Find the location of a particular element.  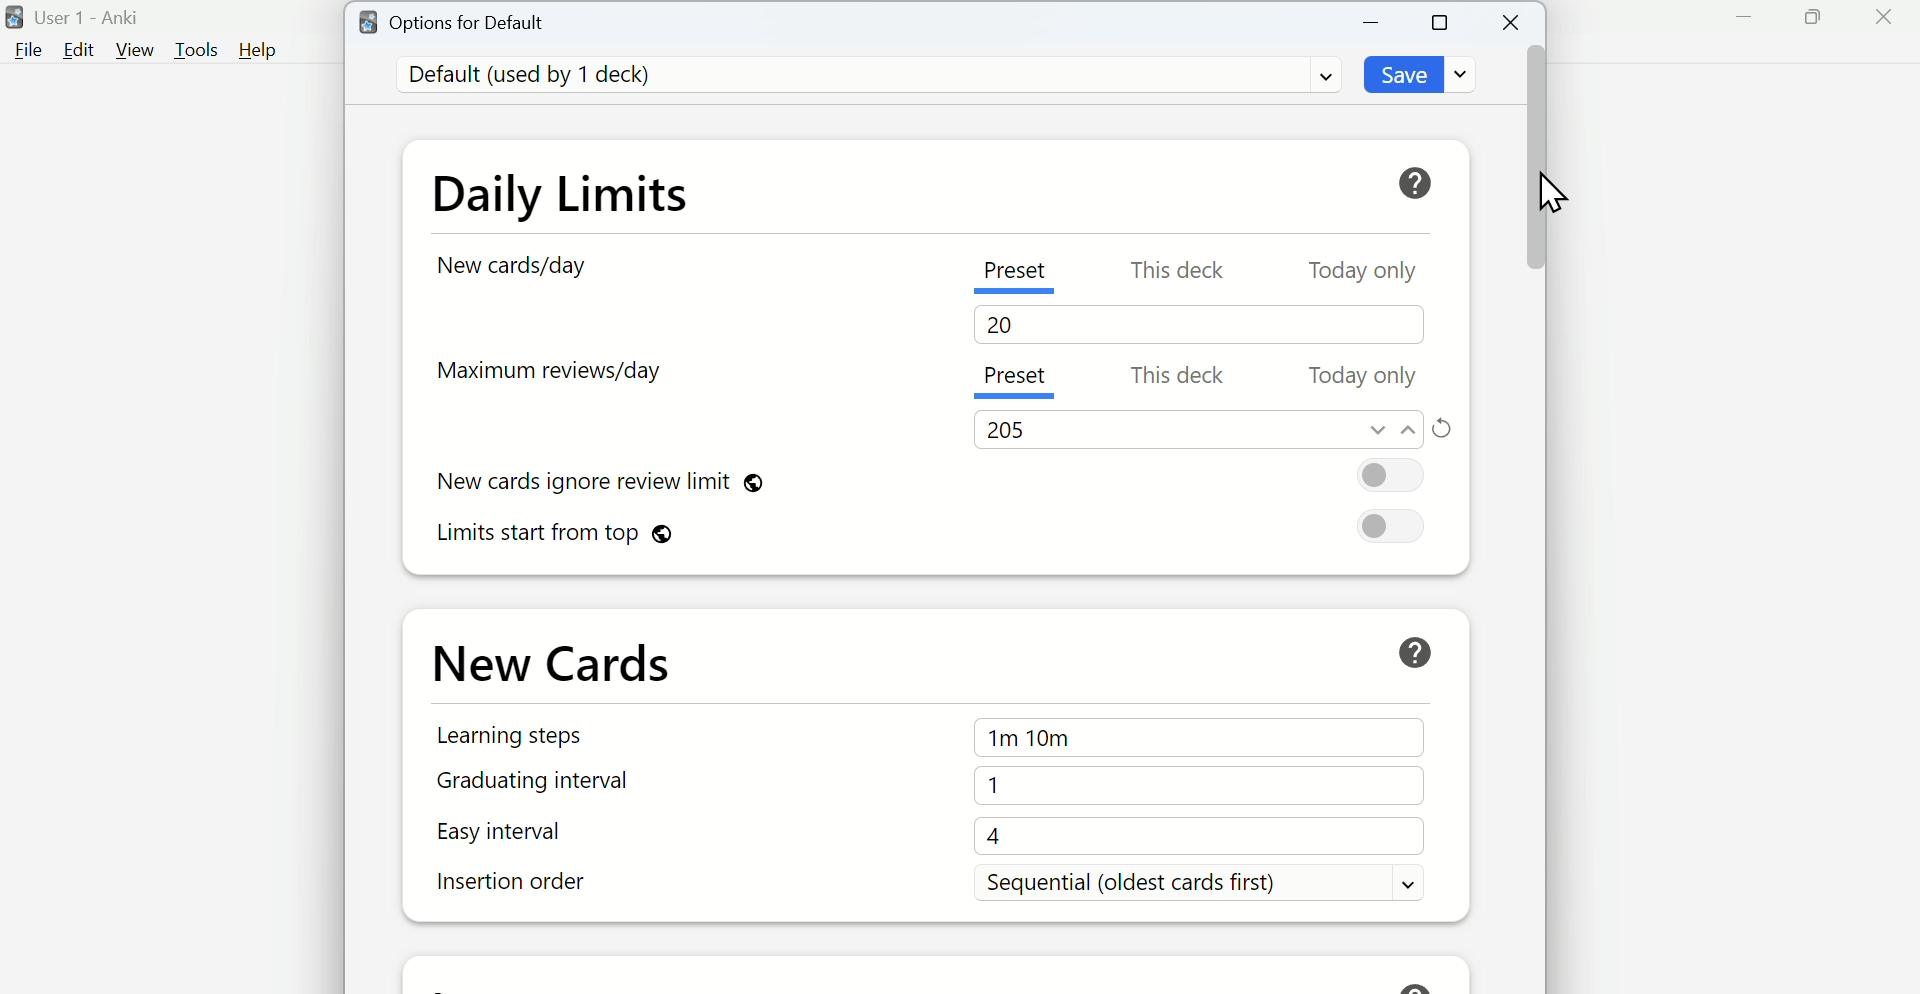

Daily Limits is located at coordinates (561, 199).